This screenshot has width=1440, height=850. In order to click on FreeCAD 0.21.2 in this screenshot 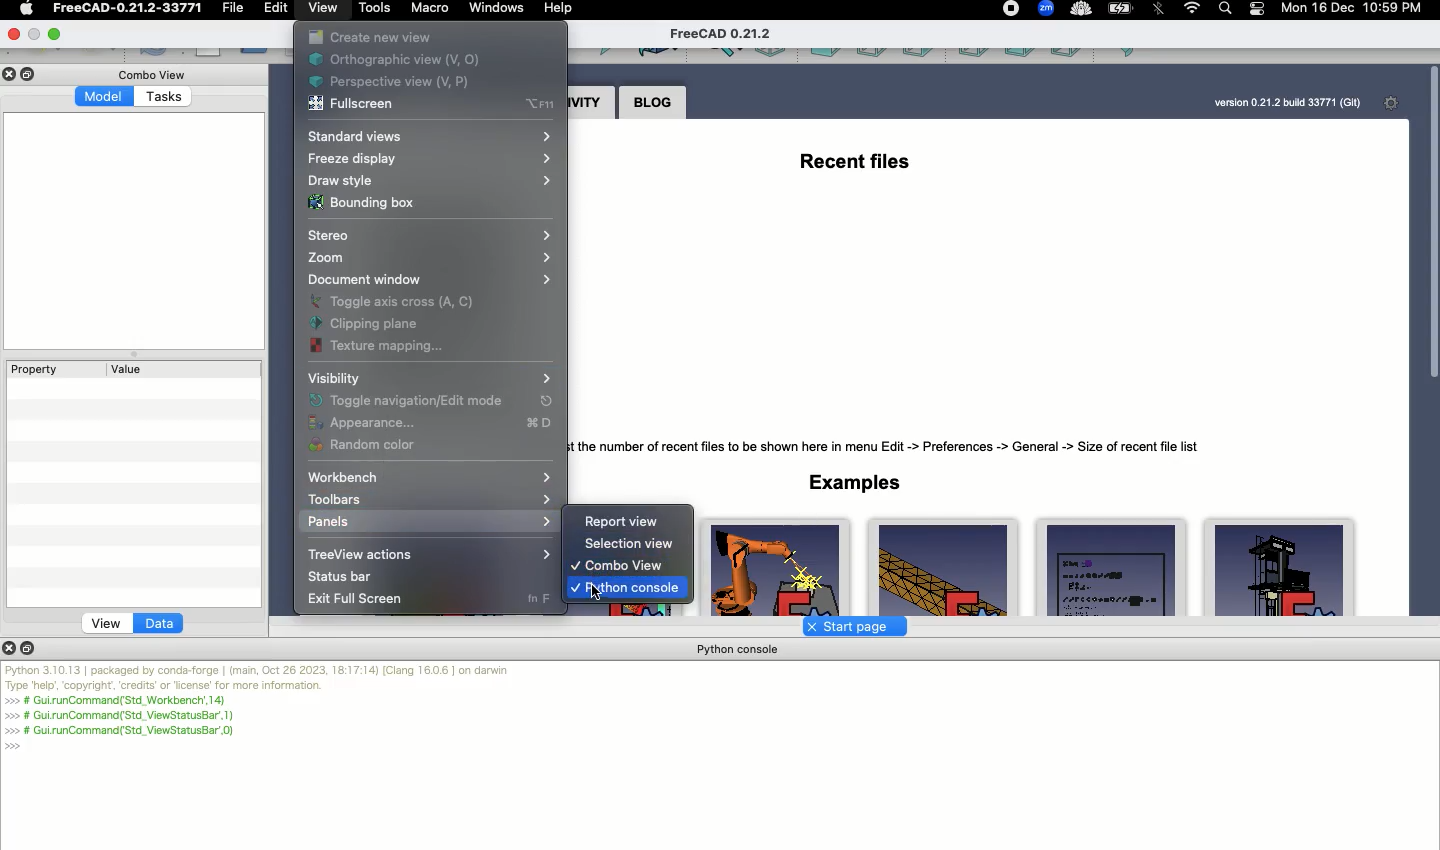, I will do `click(723, 34)`.